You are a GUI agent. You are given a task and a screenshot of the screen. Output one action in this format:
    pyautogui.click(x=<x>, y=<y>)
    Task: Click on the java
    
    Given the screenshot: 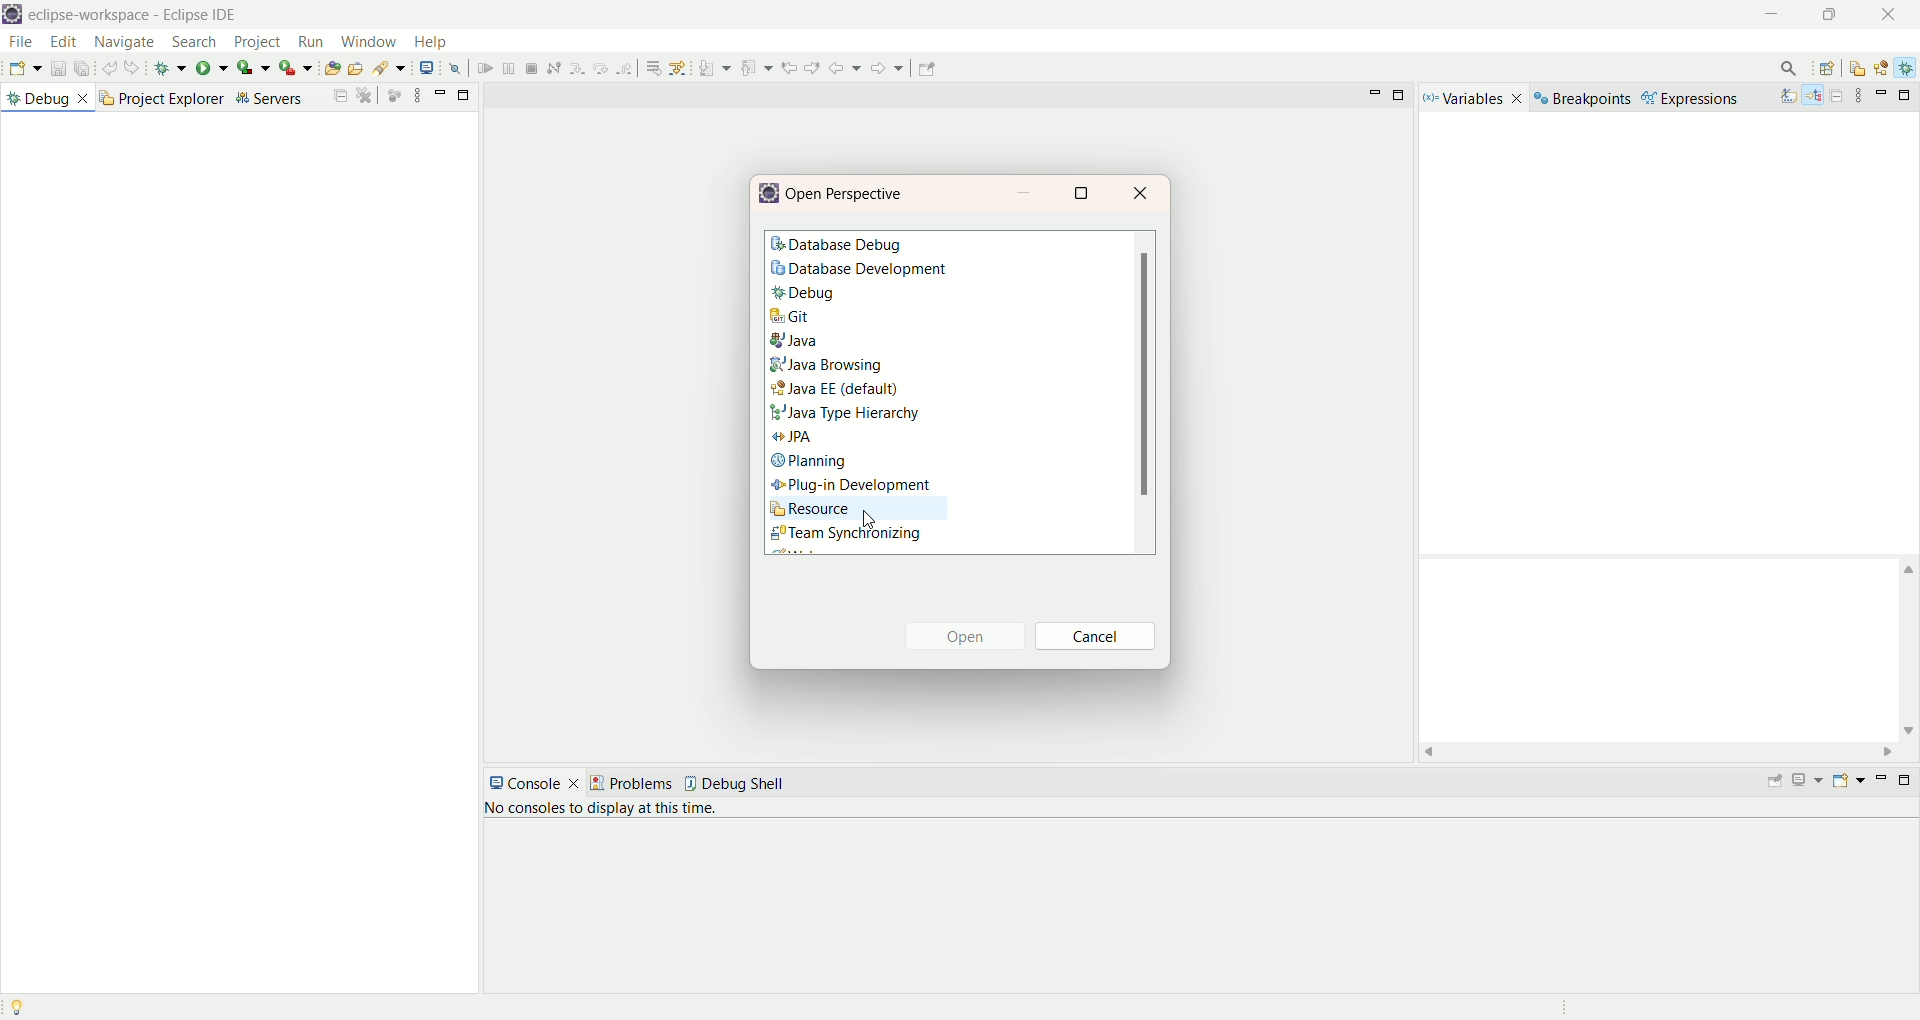 What is the action you would take?
    pyautogui.click(x=799, y=342)
    